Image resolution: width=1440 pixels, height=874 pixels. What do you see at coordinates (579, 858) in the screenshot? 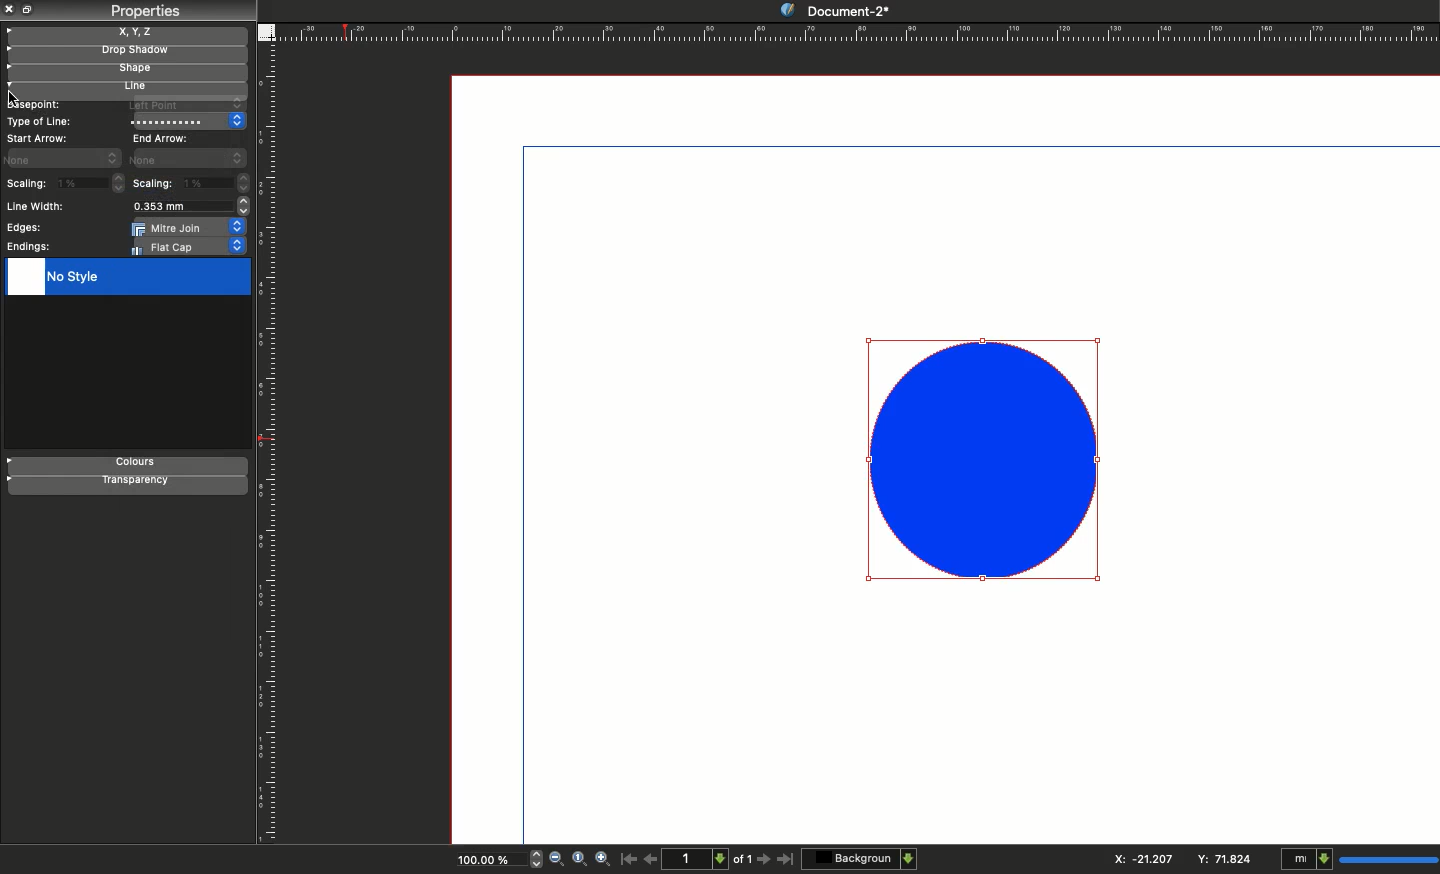
I see `Zoom to` at bounding box center [579, 858].